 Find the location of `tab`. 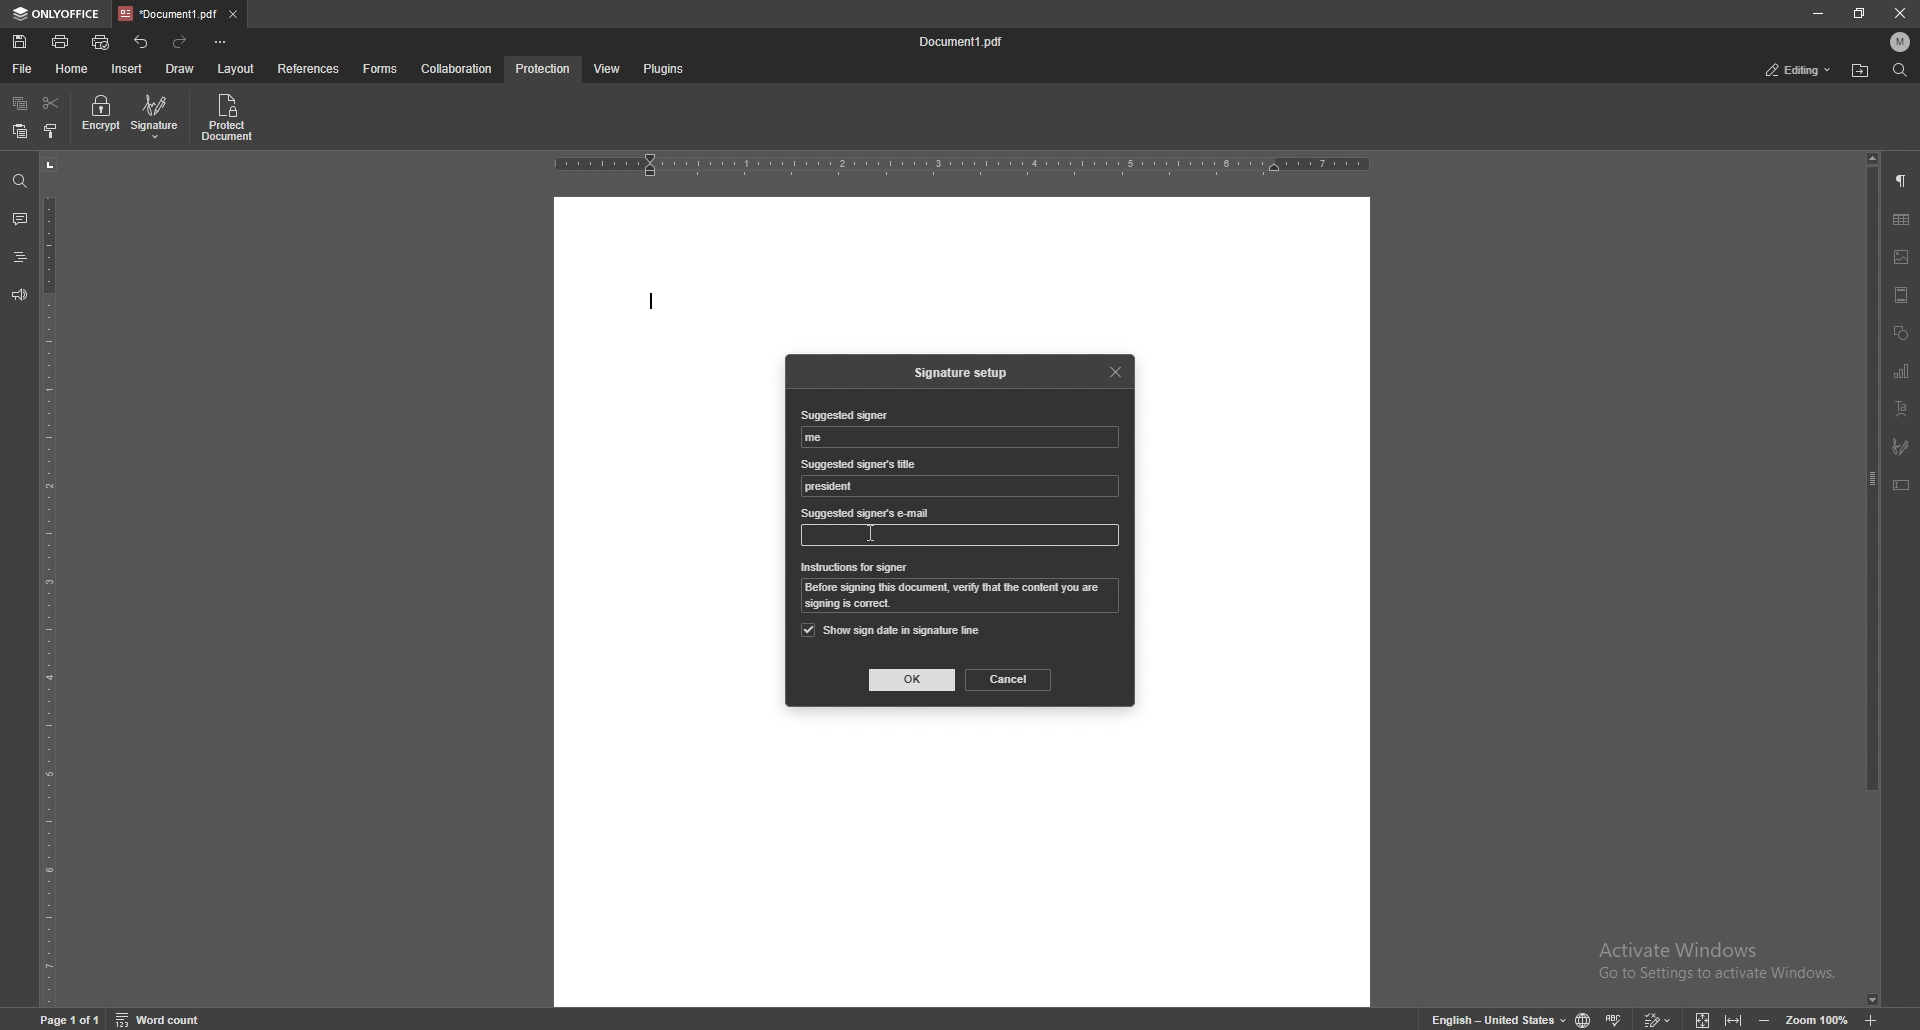

tab is located at coordinates (167, 13).